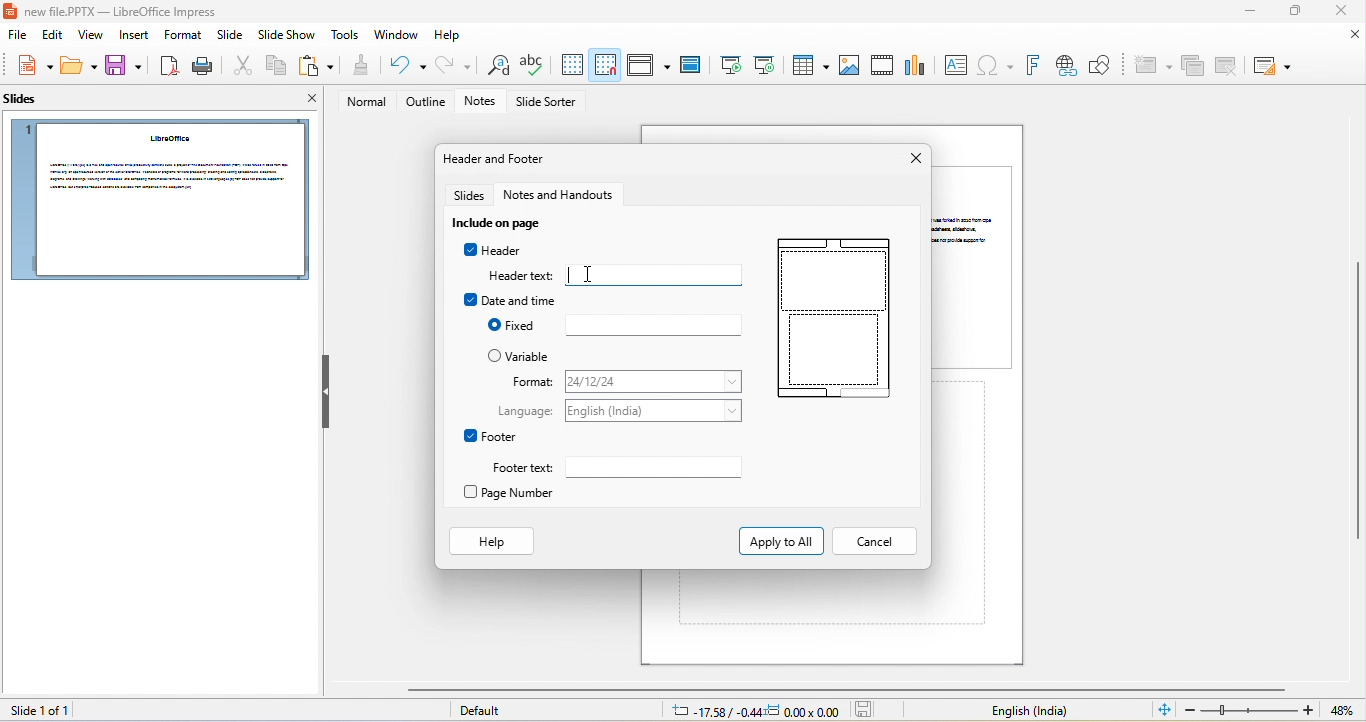 The height and width of the screenshot is (722, 1366). Describe the element at coordinates (229, 38) in the screenshot. I see `slide` at that location.